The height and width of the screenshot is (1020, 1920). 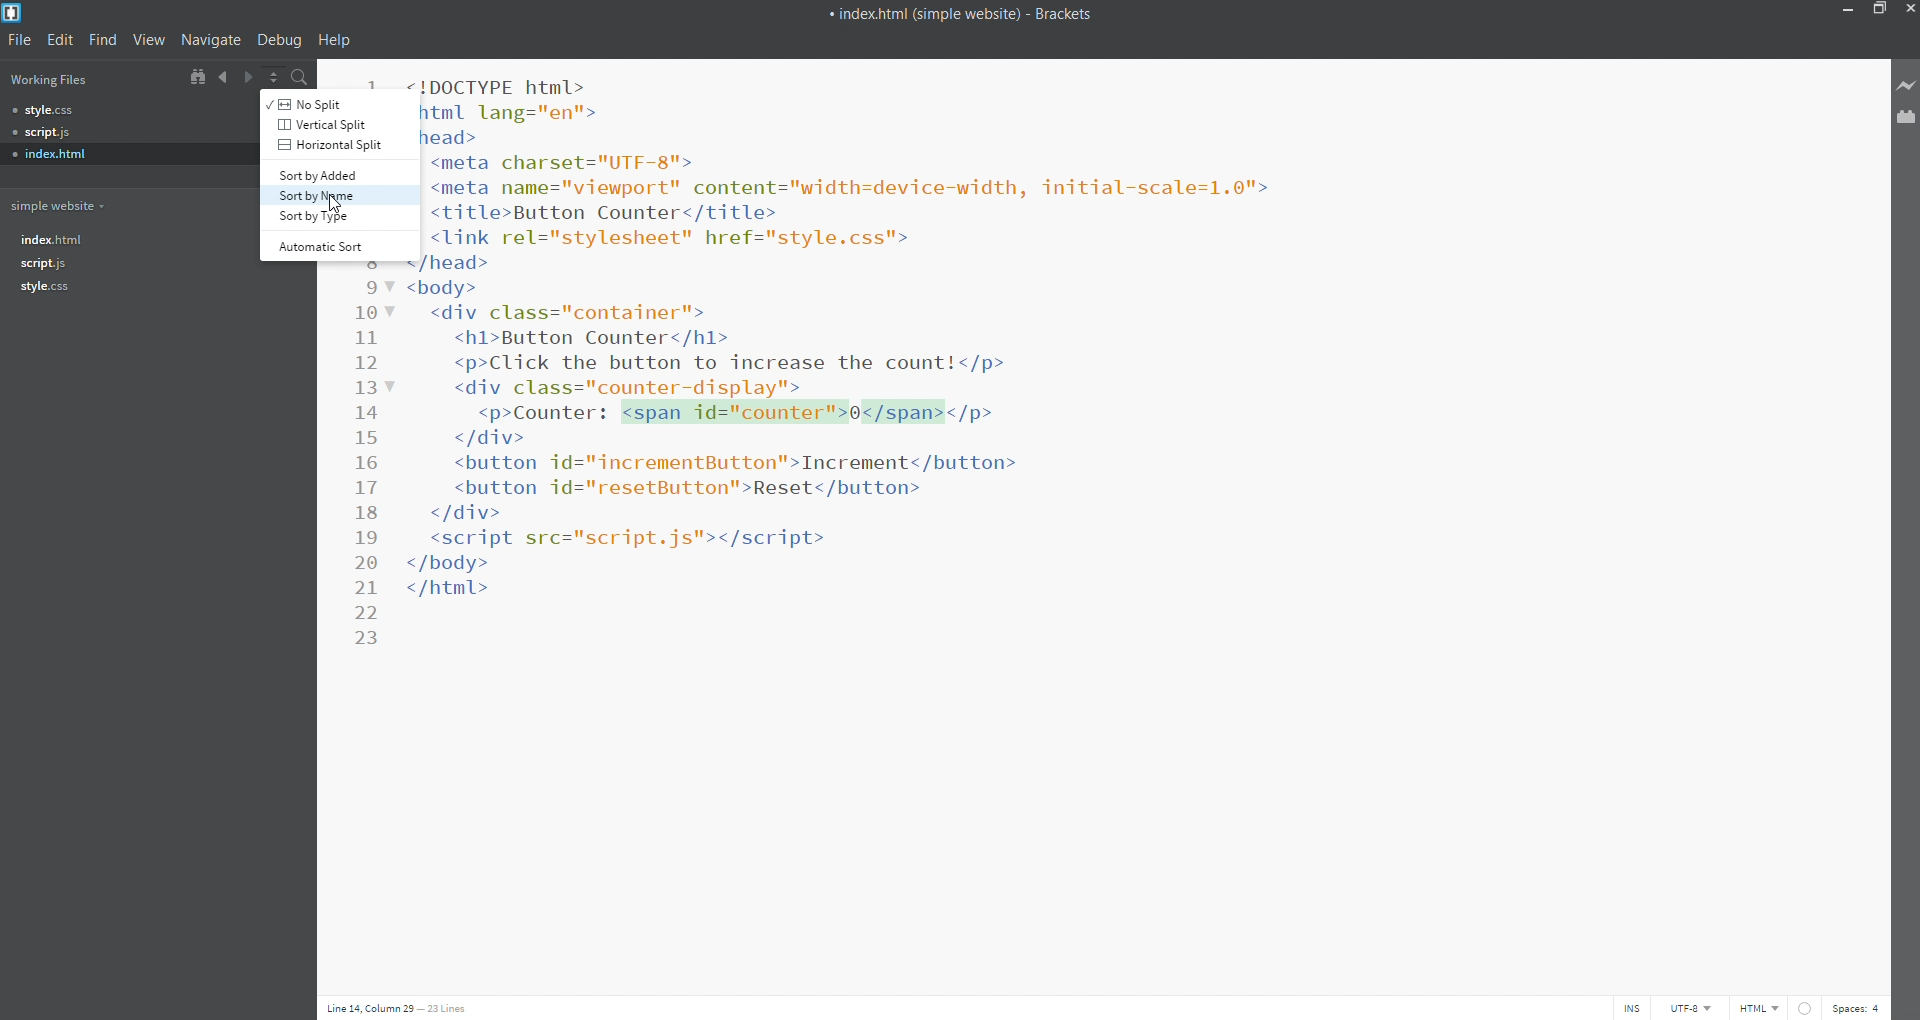 What do you see at coordinates (1631, 1006) in the screenshot?
I see `toggle cursor` at bounding box center [1631, 1006].